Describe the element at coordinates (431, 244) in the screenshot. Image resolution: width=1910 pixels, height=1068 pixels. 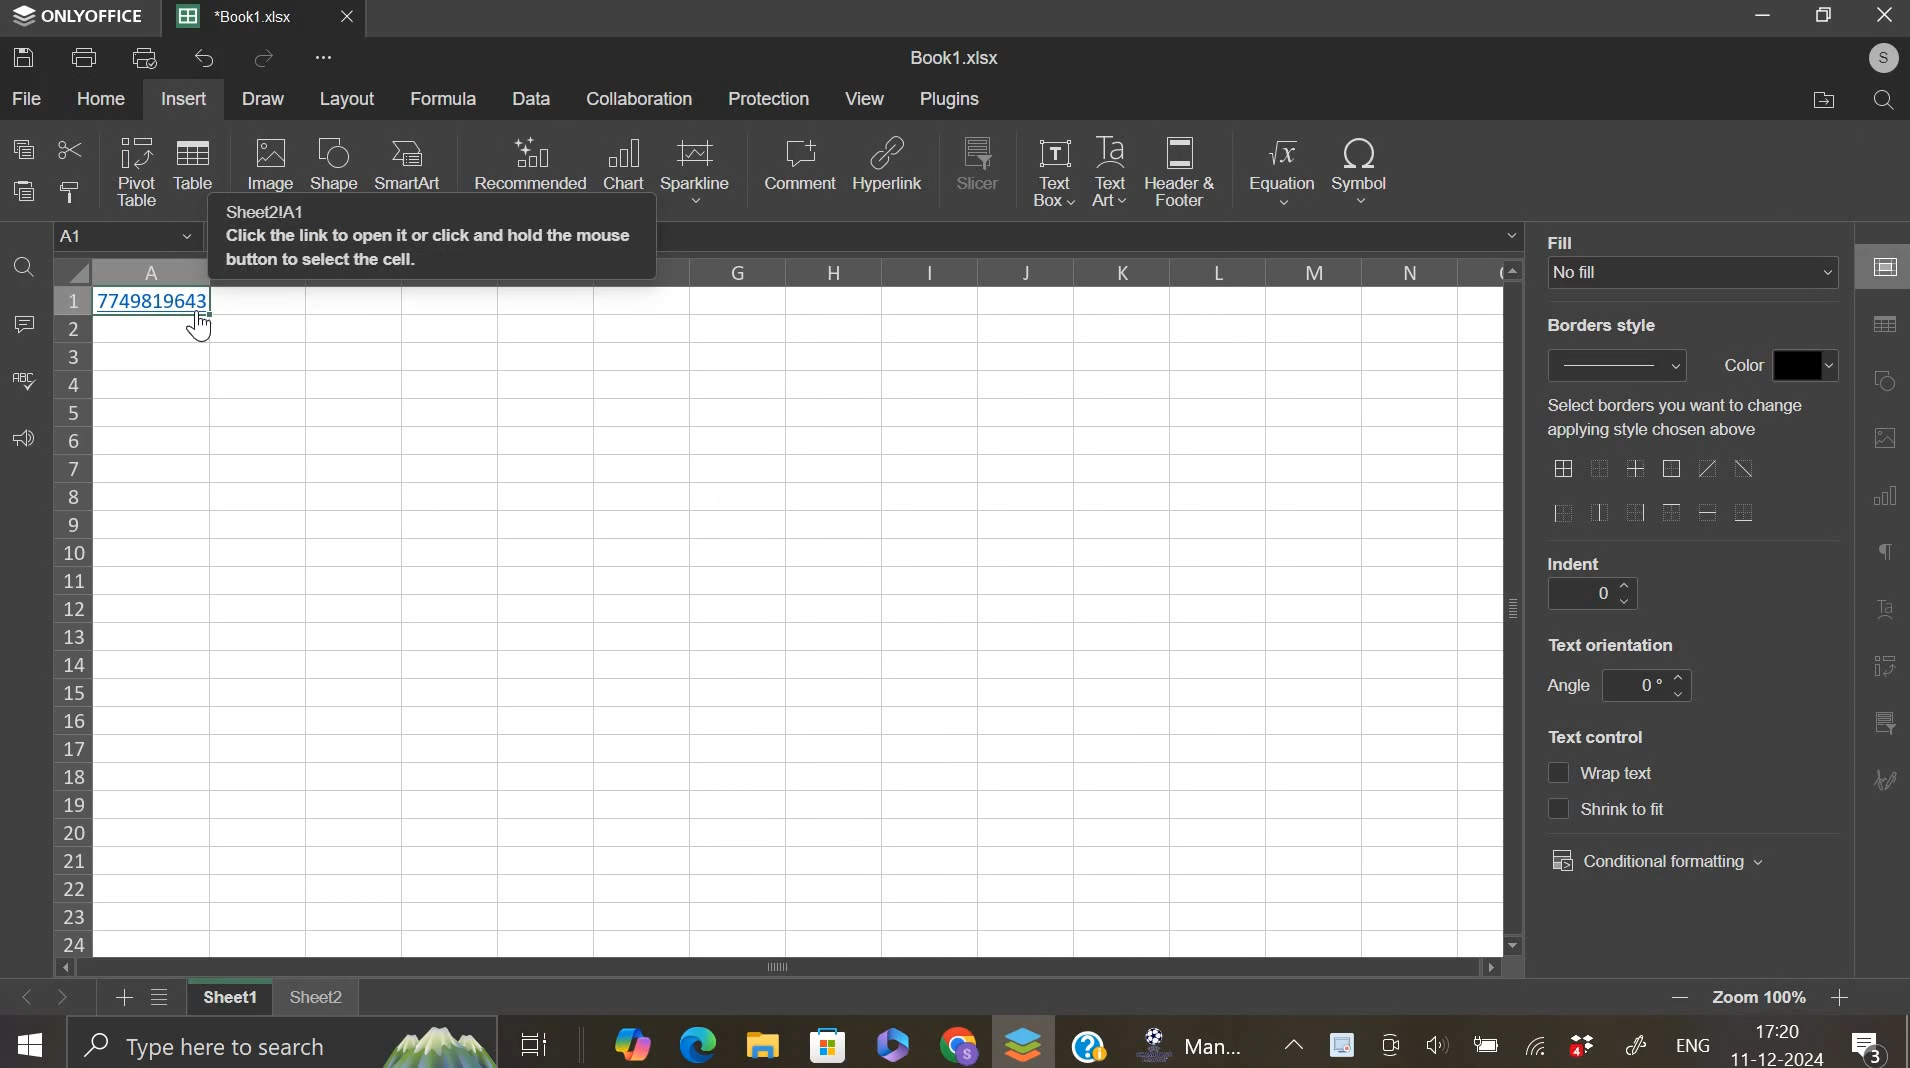
I see `Sheet21A1 Click the link to open it or click and hold the mouse button to select the cell` at that location.